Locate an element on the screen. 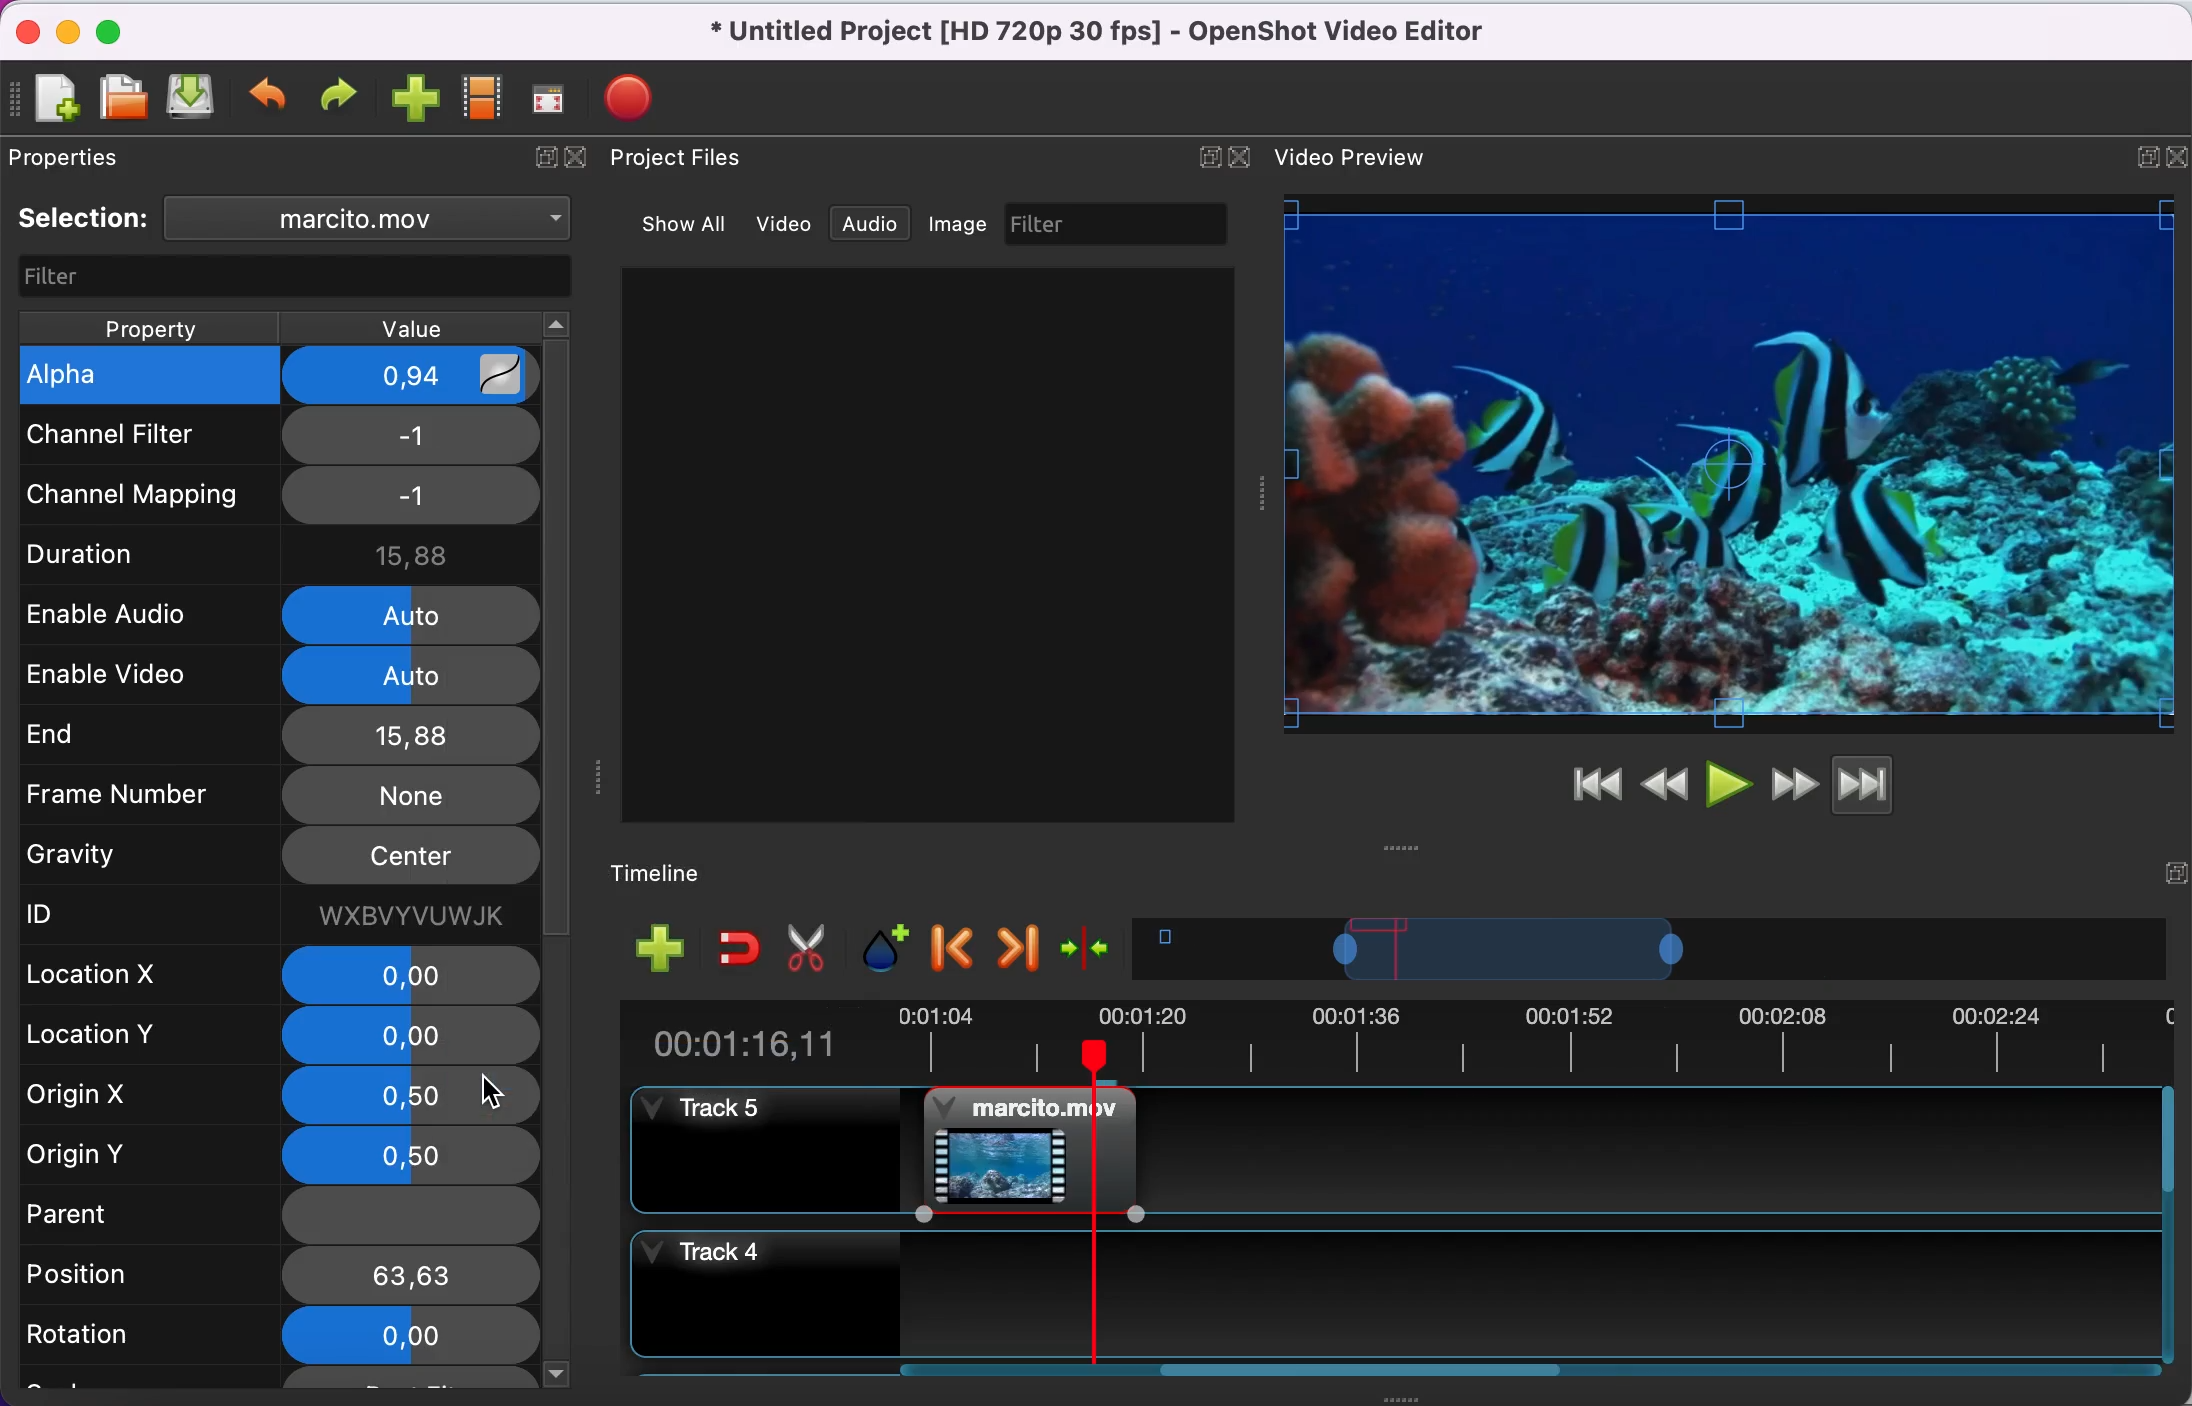  fast forward is located at coordinates (1793, 782).